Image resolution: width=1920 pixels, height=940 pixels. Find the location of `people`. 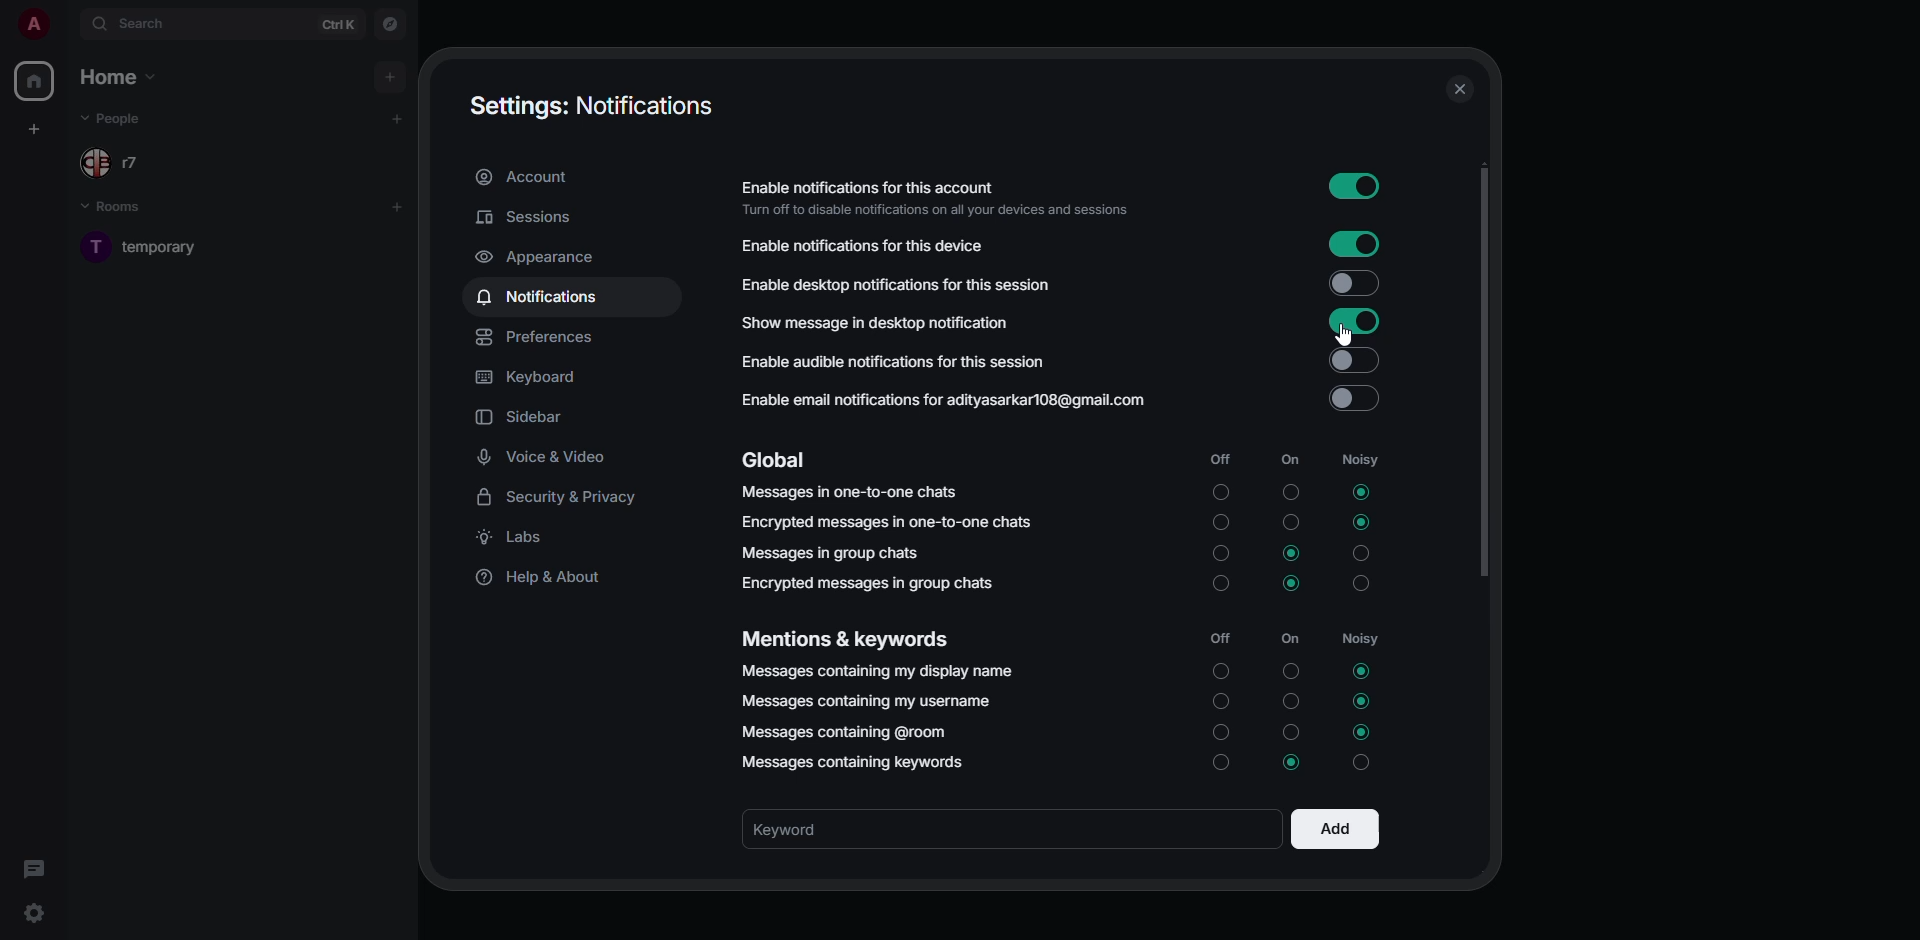

people is located at coordinates (124, 118).